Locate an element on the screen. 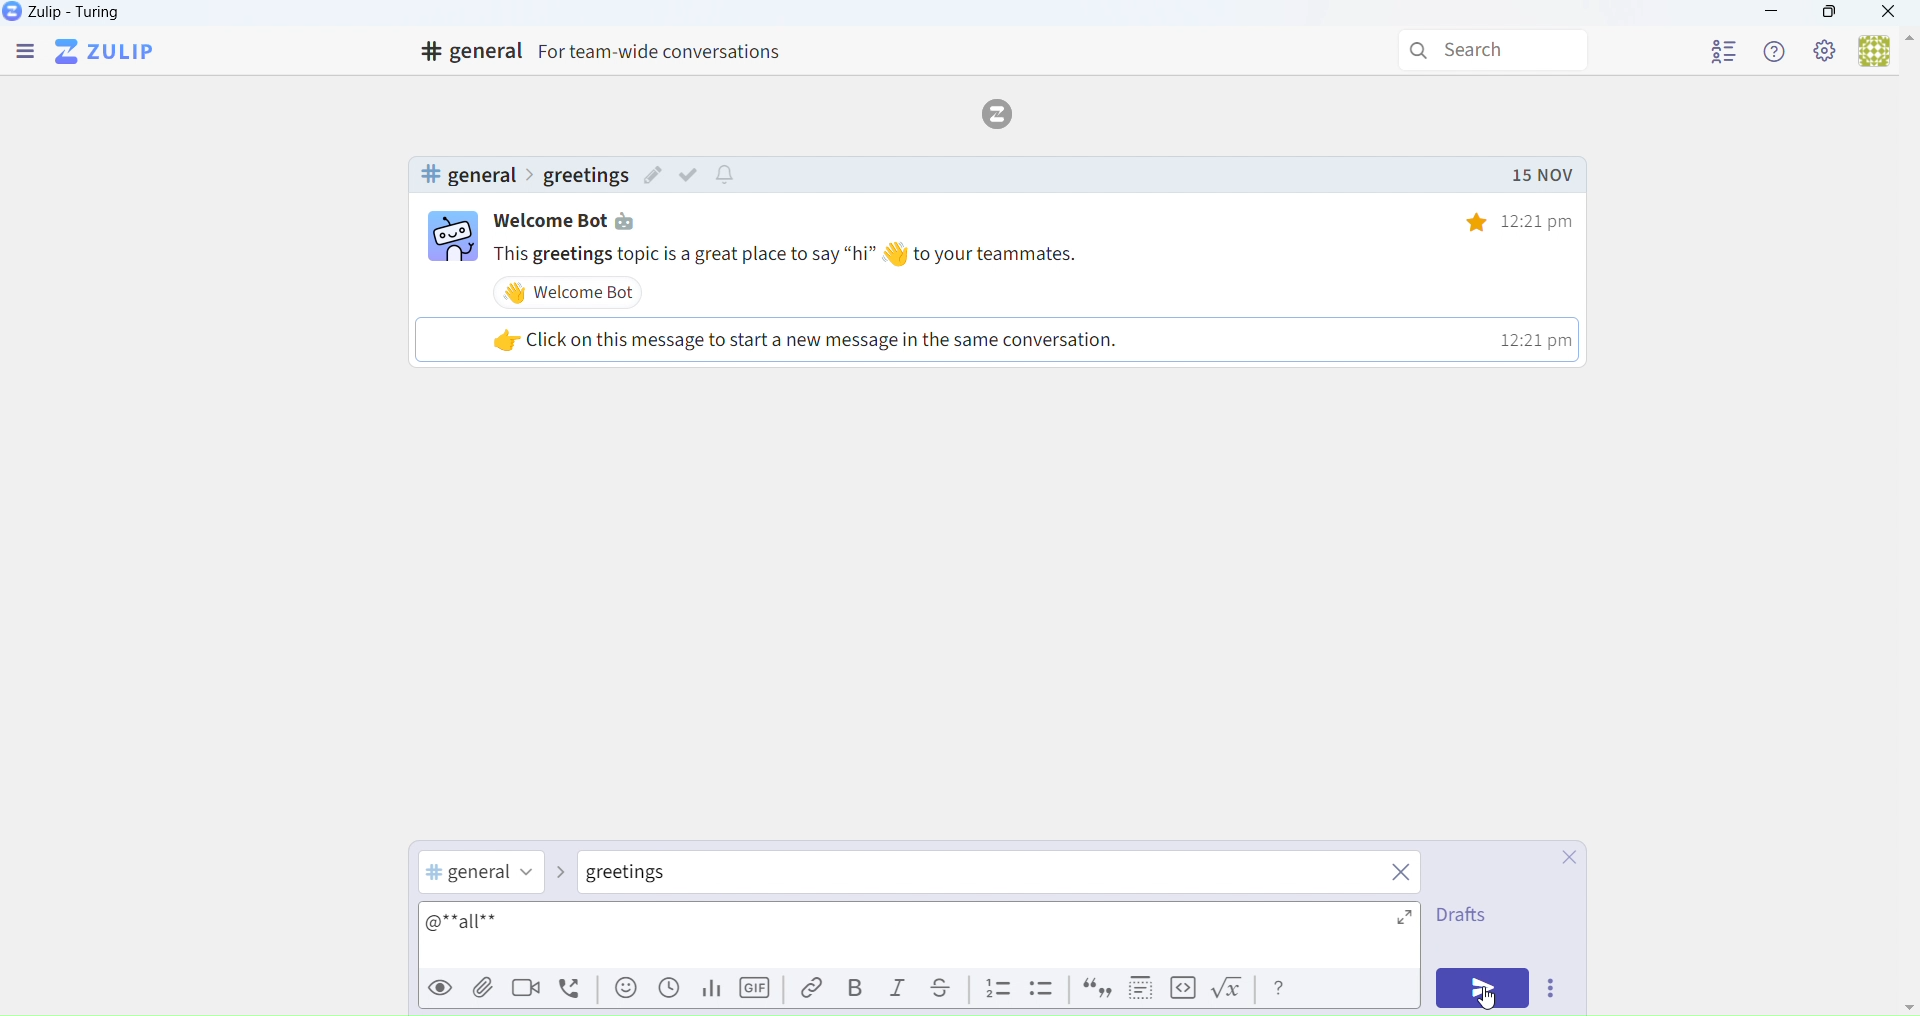  Menu Bar is located at coordinates (23, 53).